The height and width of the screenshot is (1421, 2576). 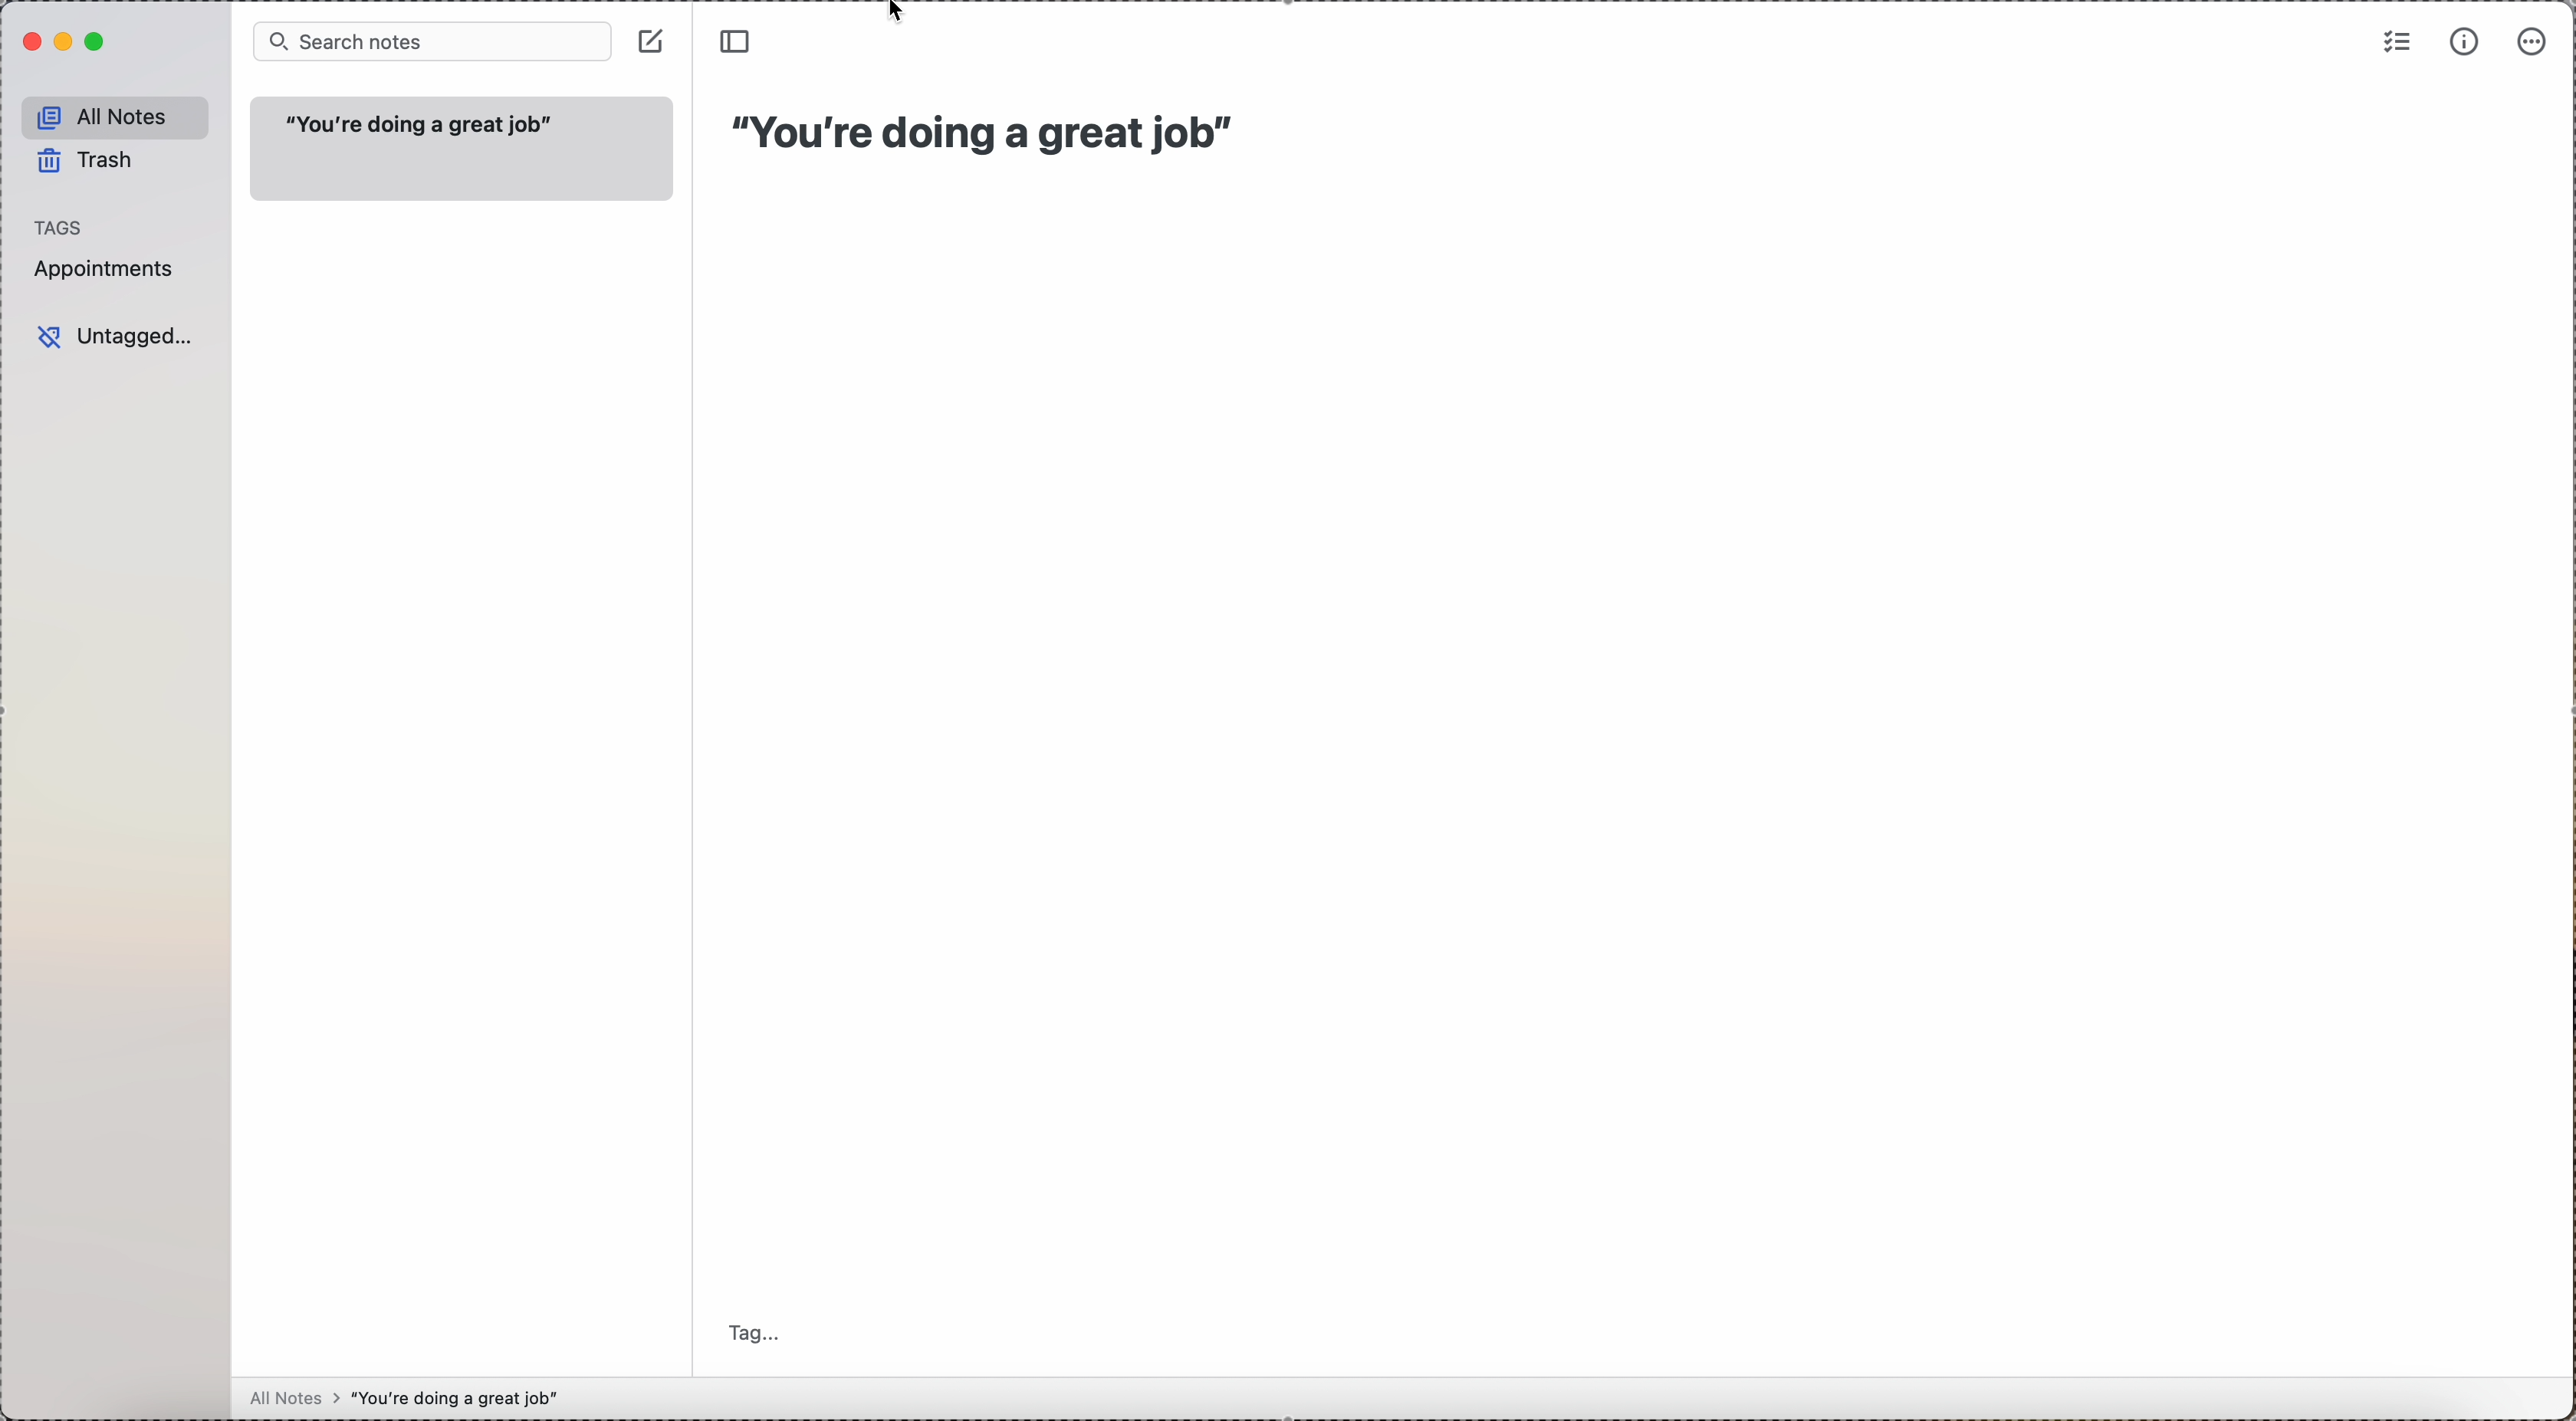 I want to click on cursor, so click(x=903, y=13).